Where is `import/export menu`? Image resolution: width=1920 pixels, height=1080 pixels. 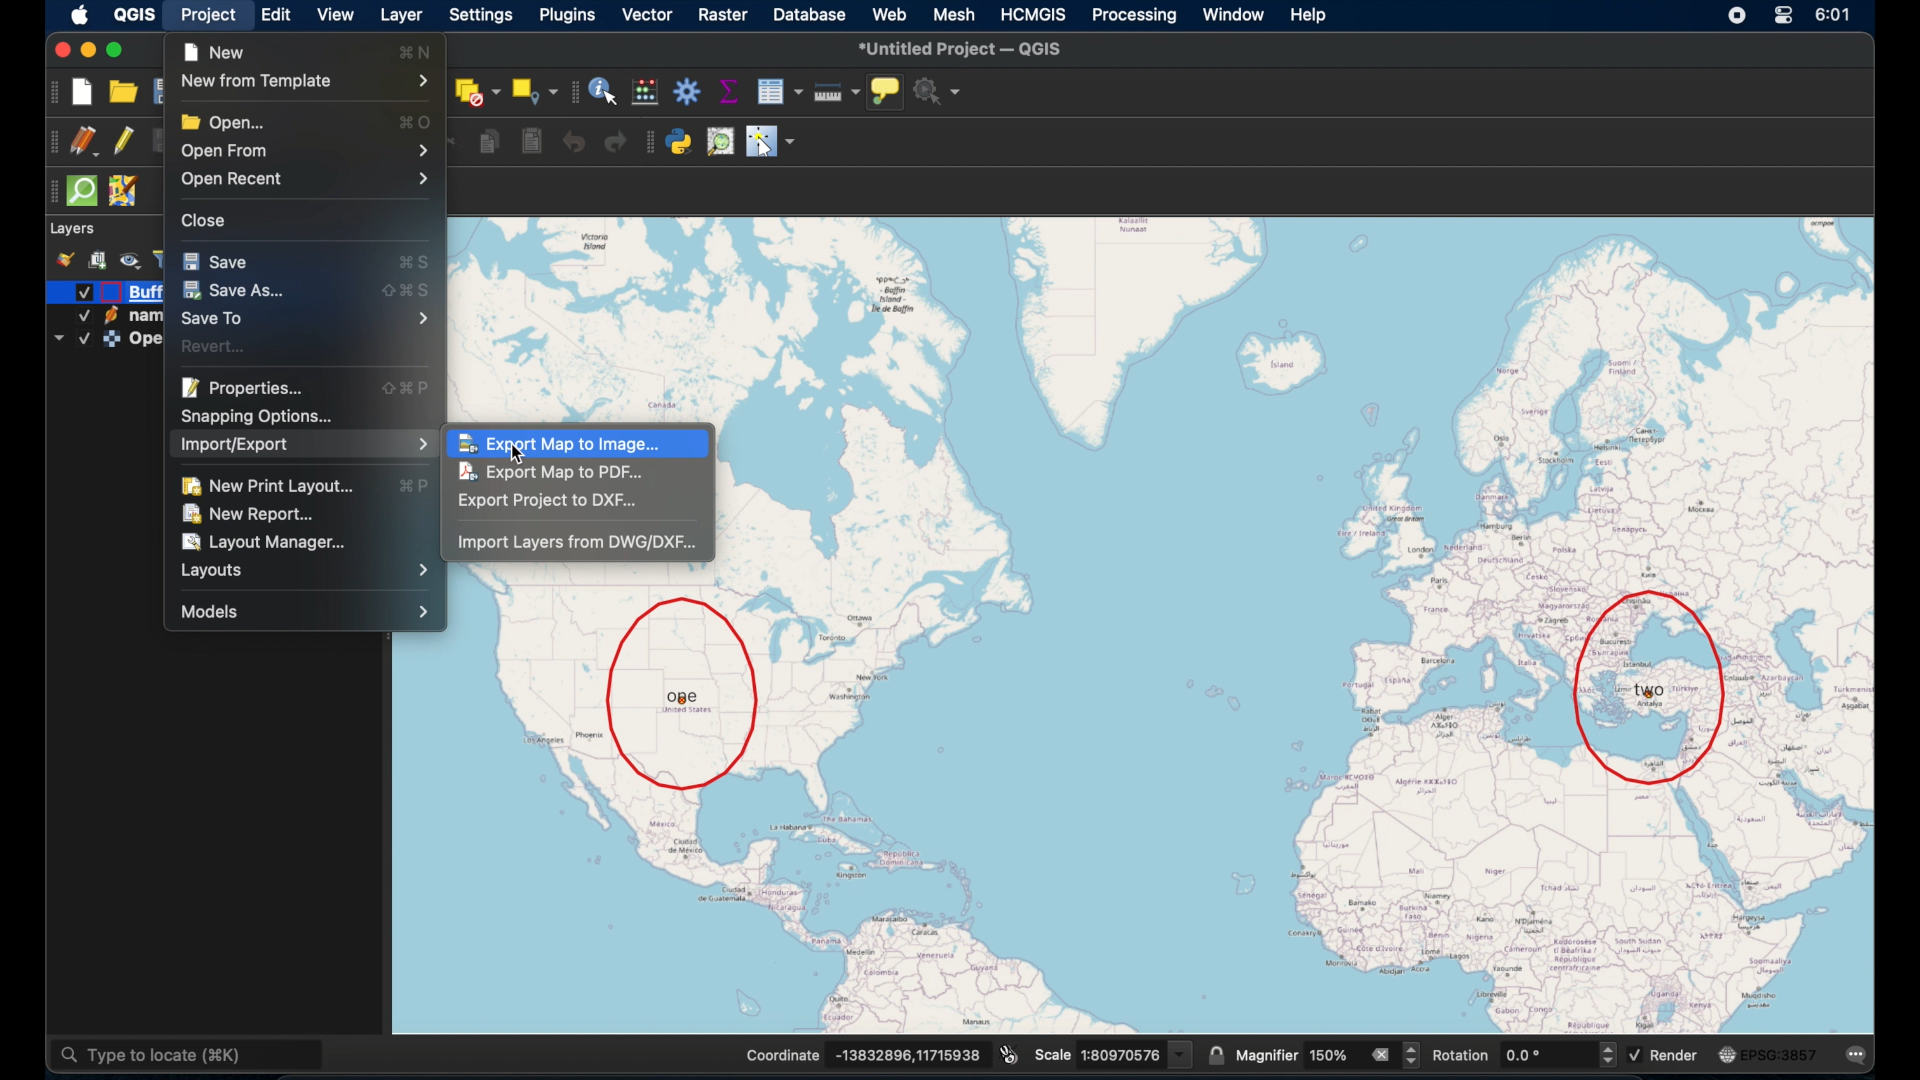 import/export menu is located at coordinates (304, 446).